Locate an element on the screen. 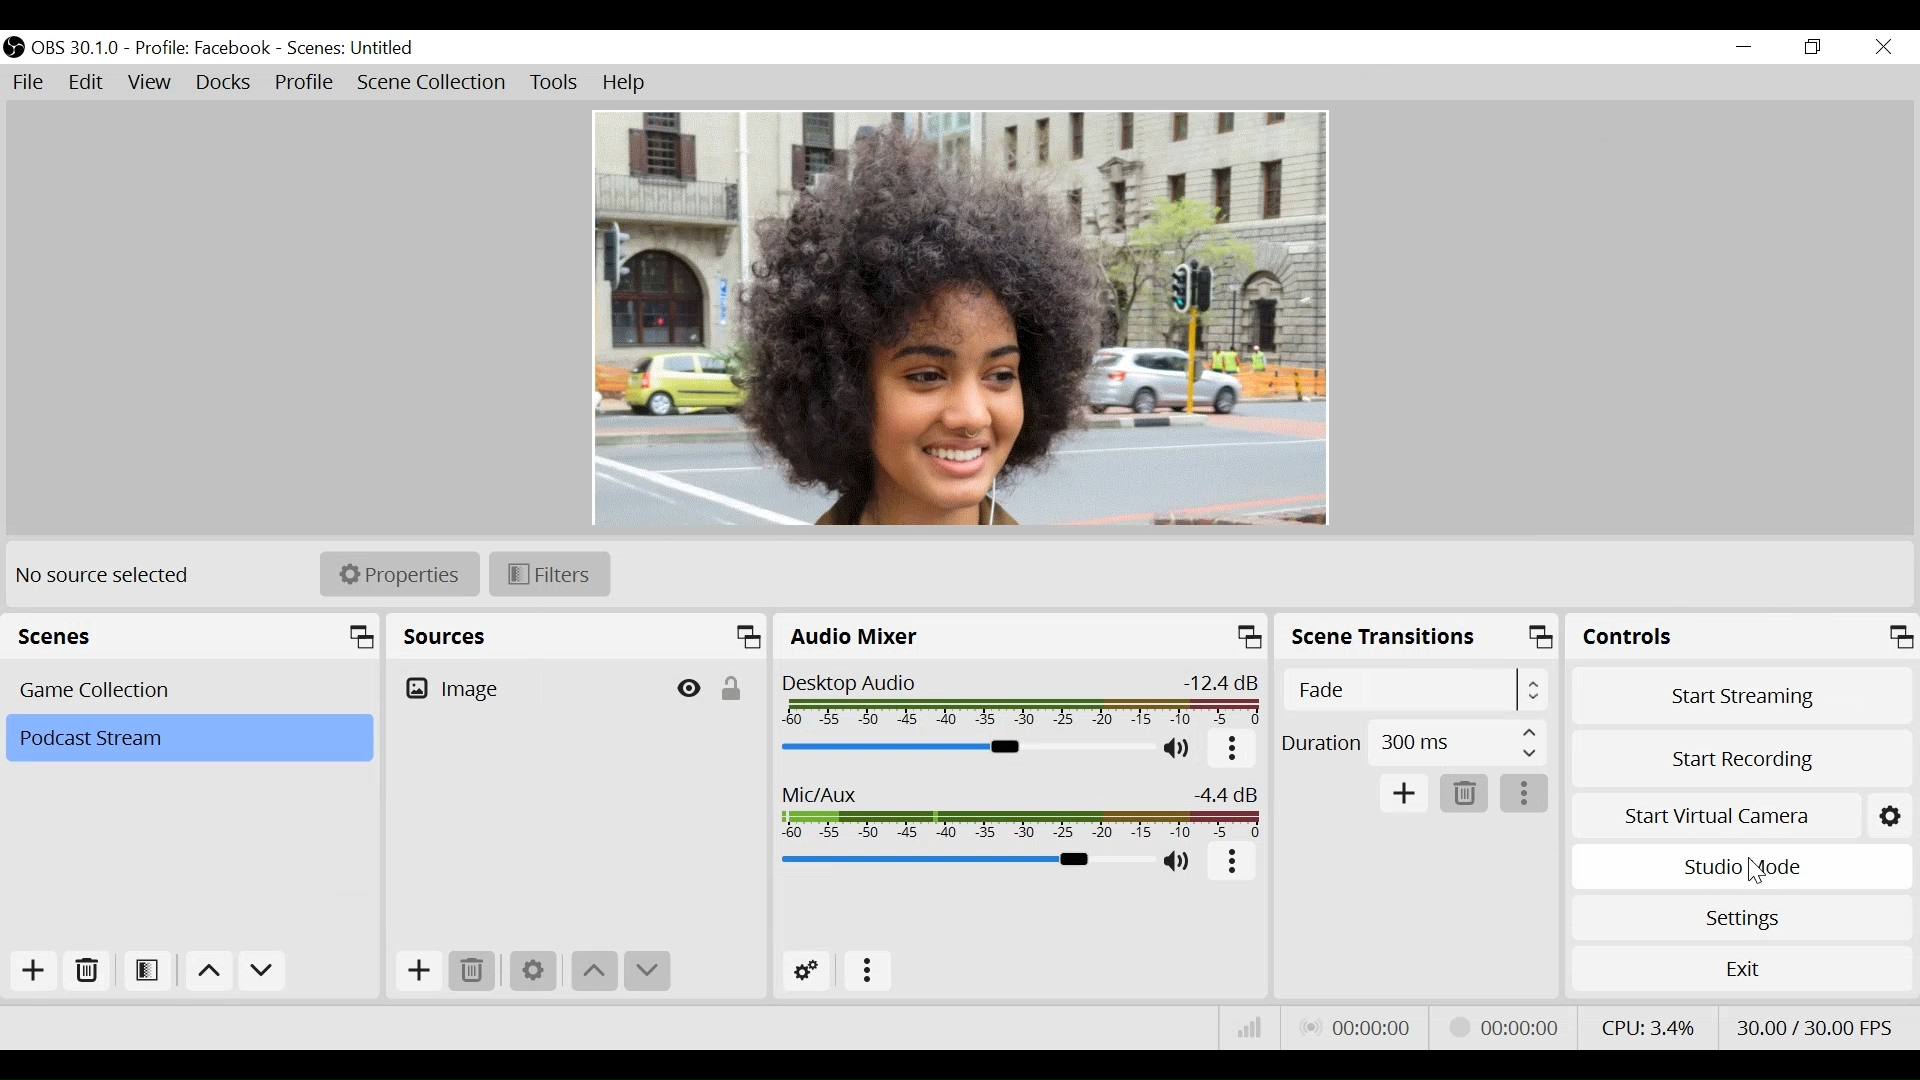 The height and width of the screenshot is (1080, 1920). Restore is located at coordinates (1811, 47).